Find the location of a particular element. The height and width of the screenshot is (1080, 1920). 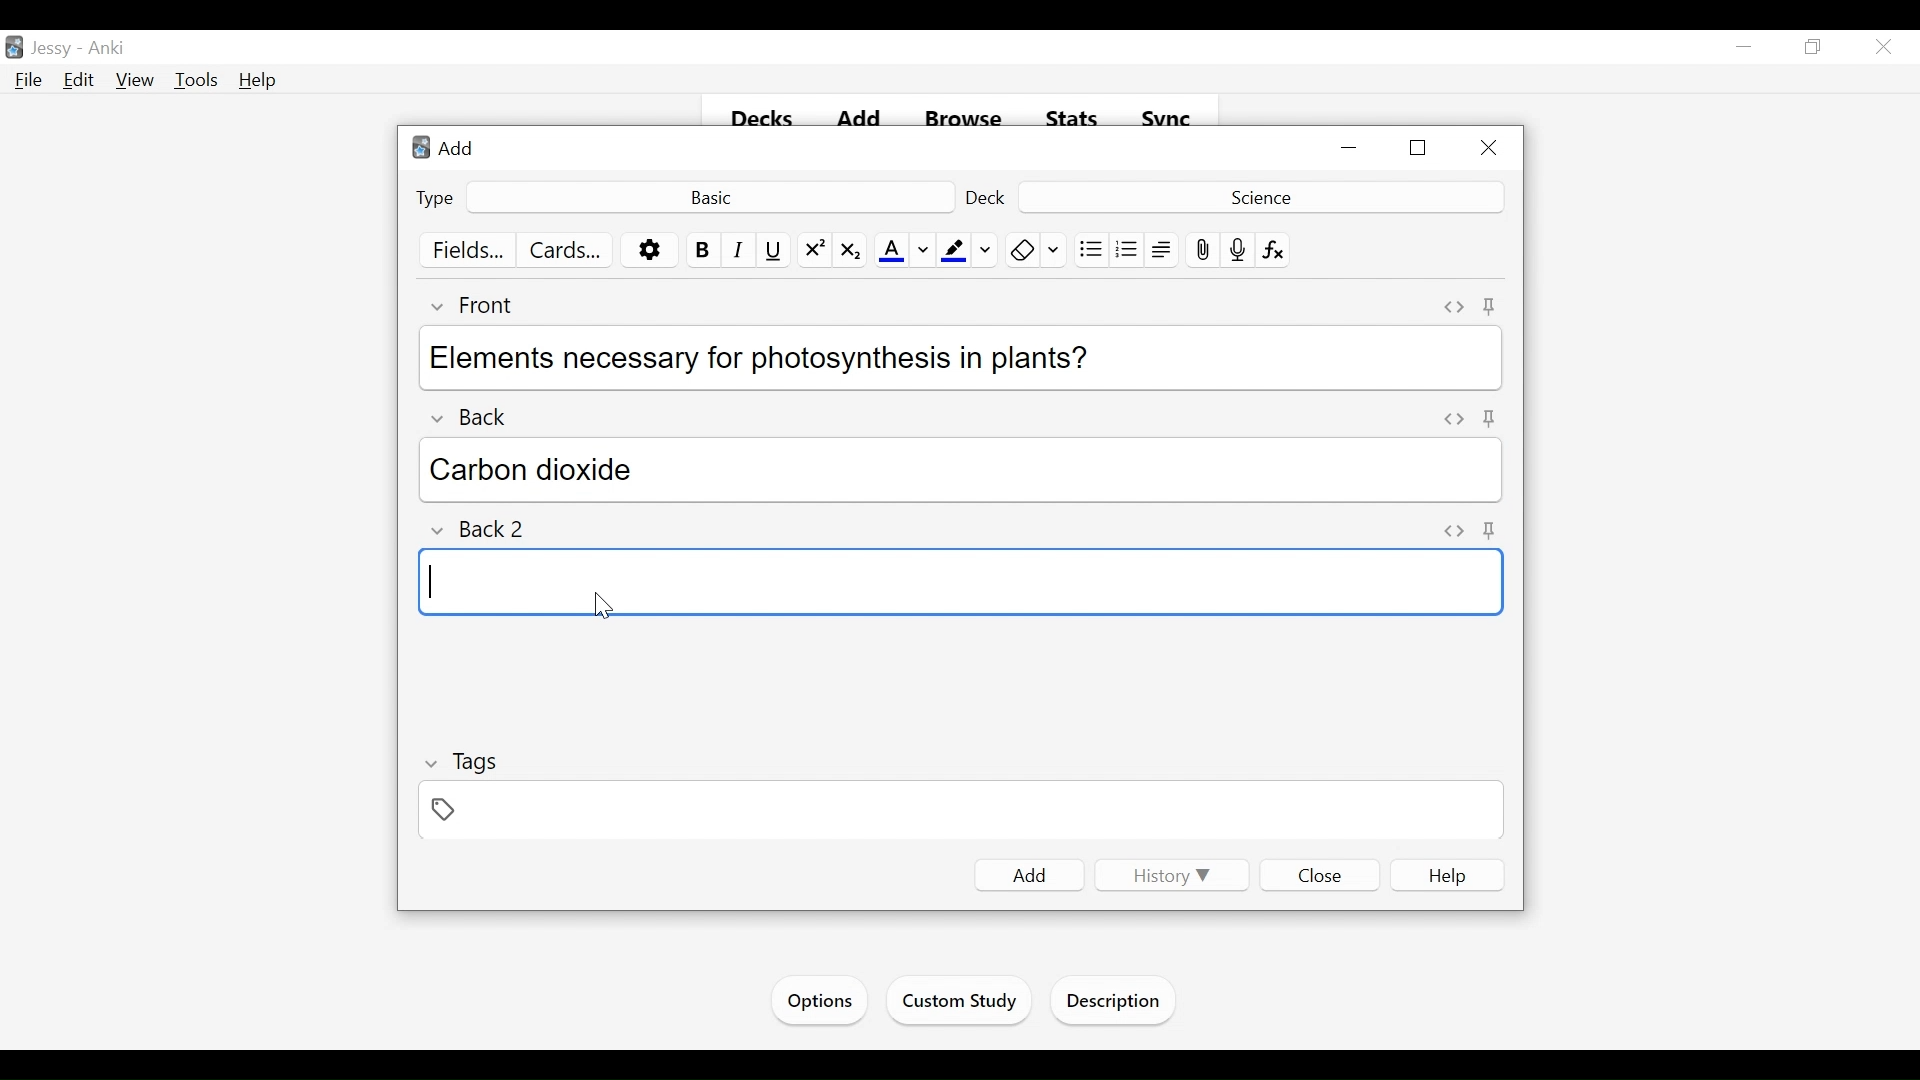

Fields is located at coordinates (470, 251).